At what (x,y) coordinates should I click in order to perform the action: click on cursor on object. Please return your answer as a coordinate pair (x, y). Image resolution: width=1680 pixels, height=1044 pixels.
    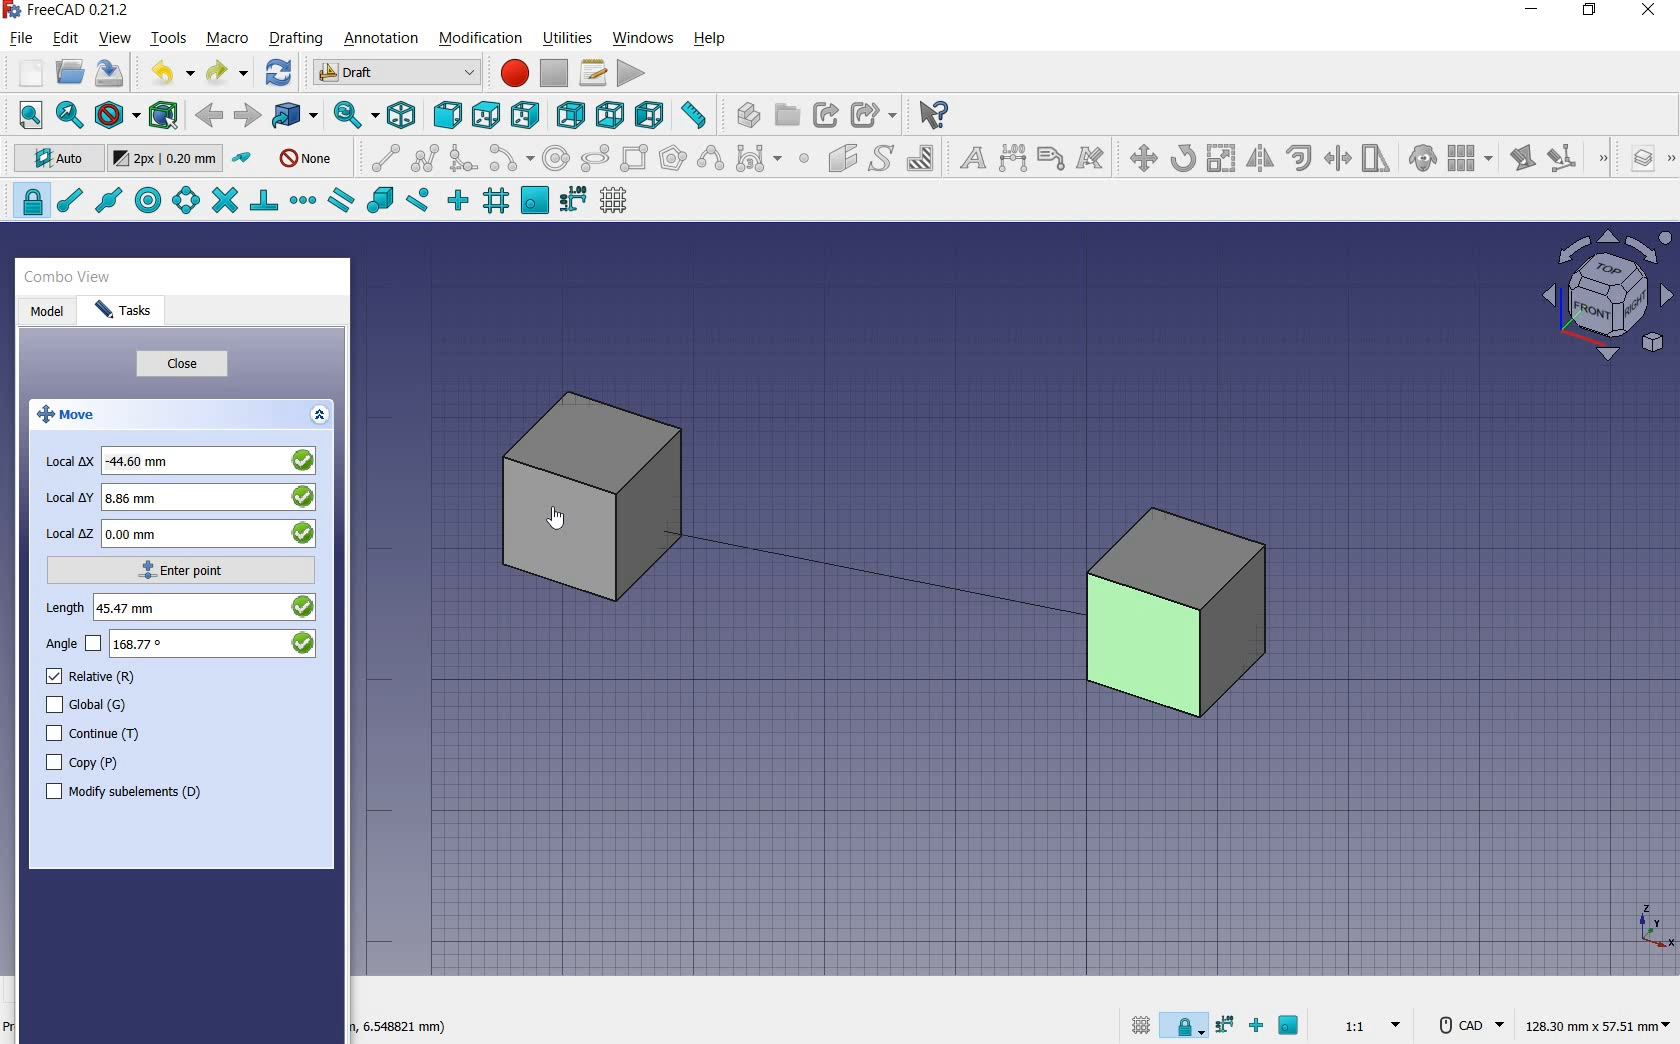
    Looking at the image, I should click on (558, 520).